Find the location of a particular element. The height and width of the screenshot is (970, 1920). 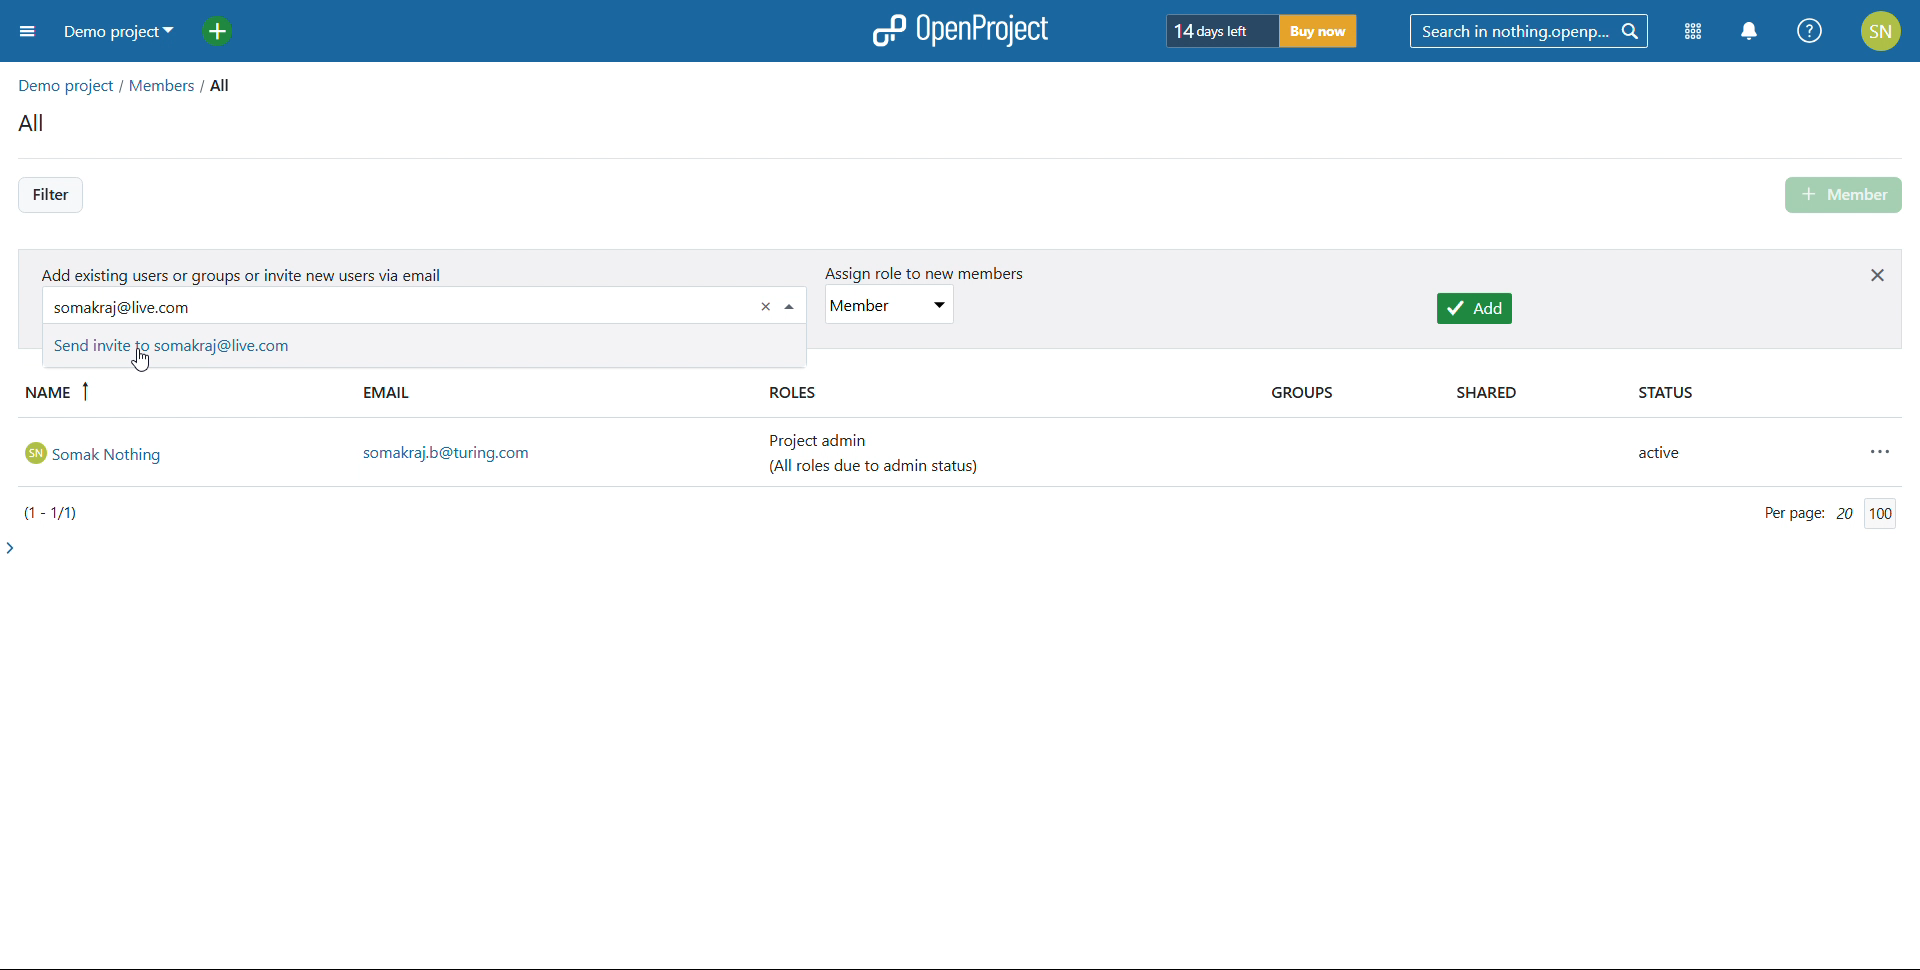

status is located at coordinates (1757, 394).